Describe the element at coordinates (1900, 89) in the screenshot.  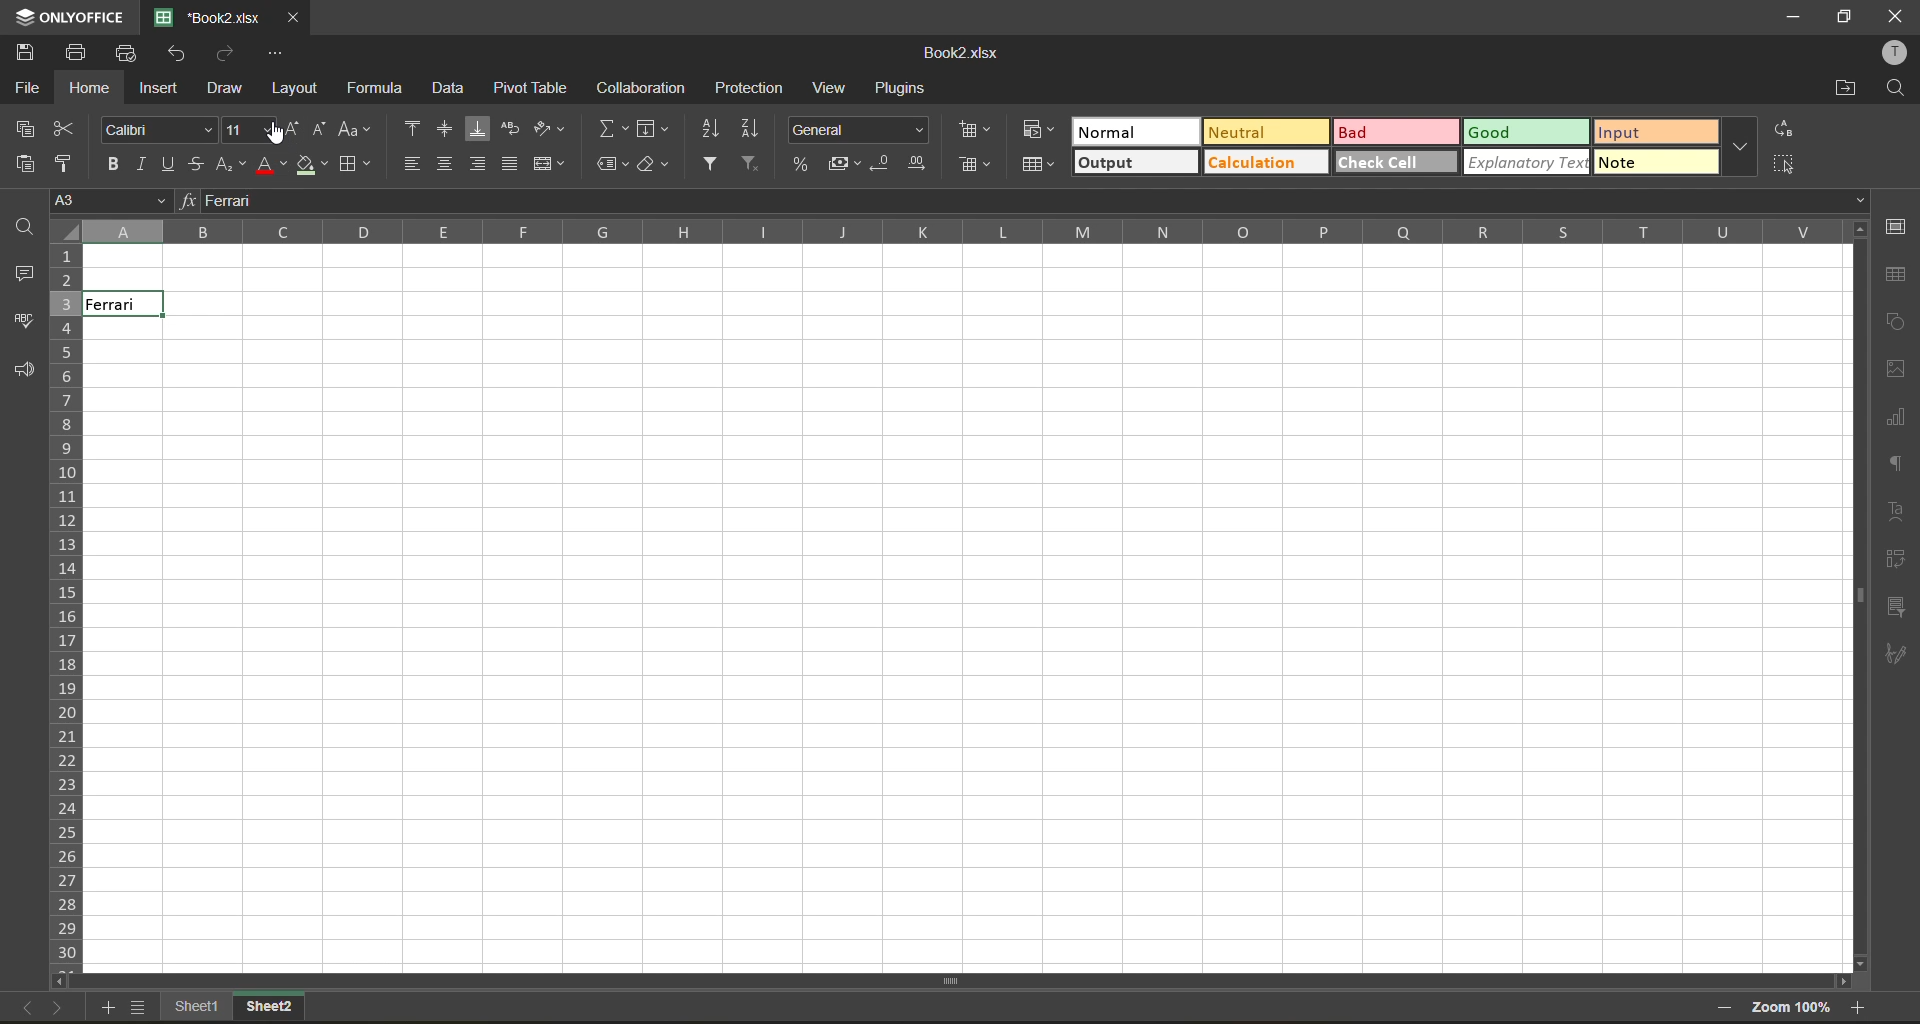
I see `find` at that location.